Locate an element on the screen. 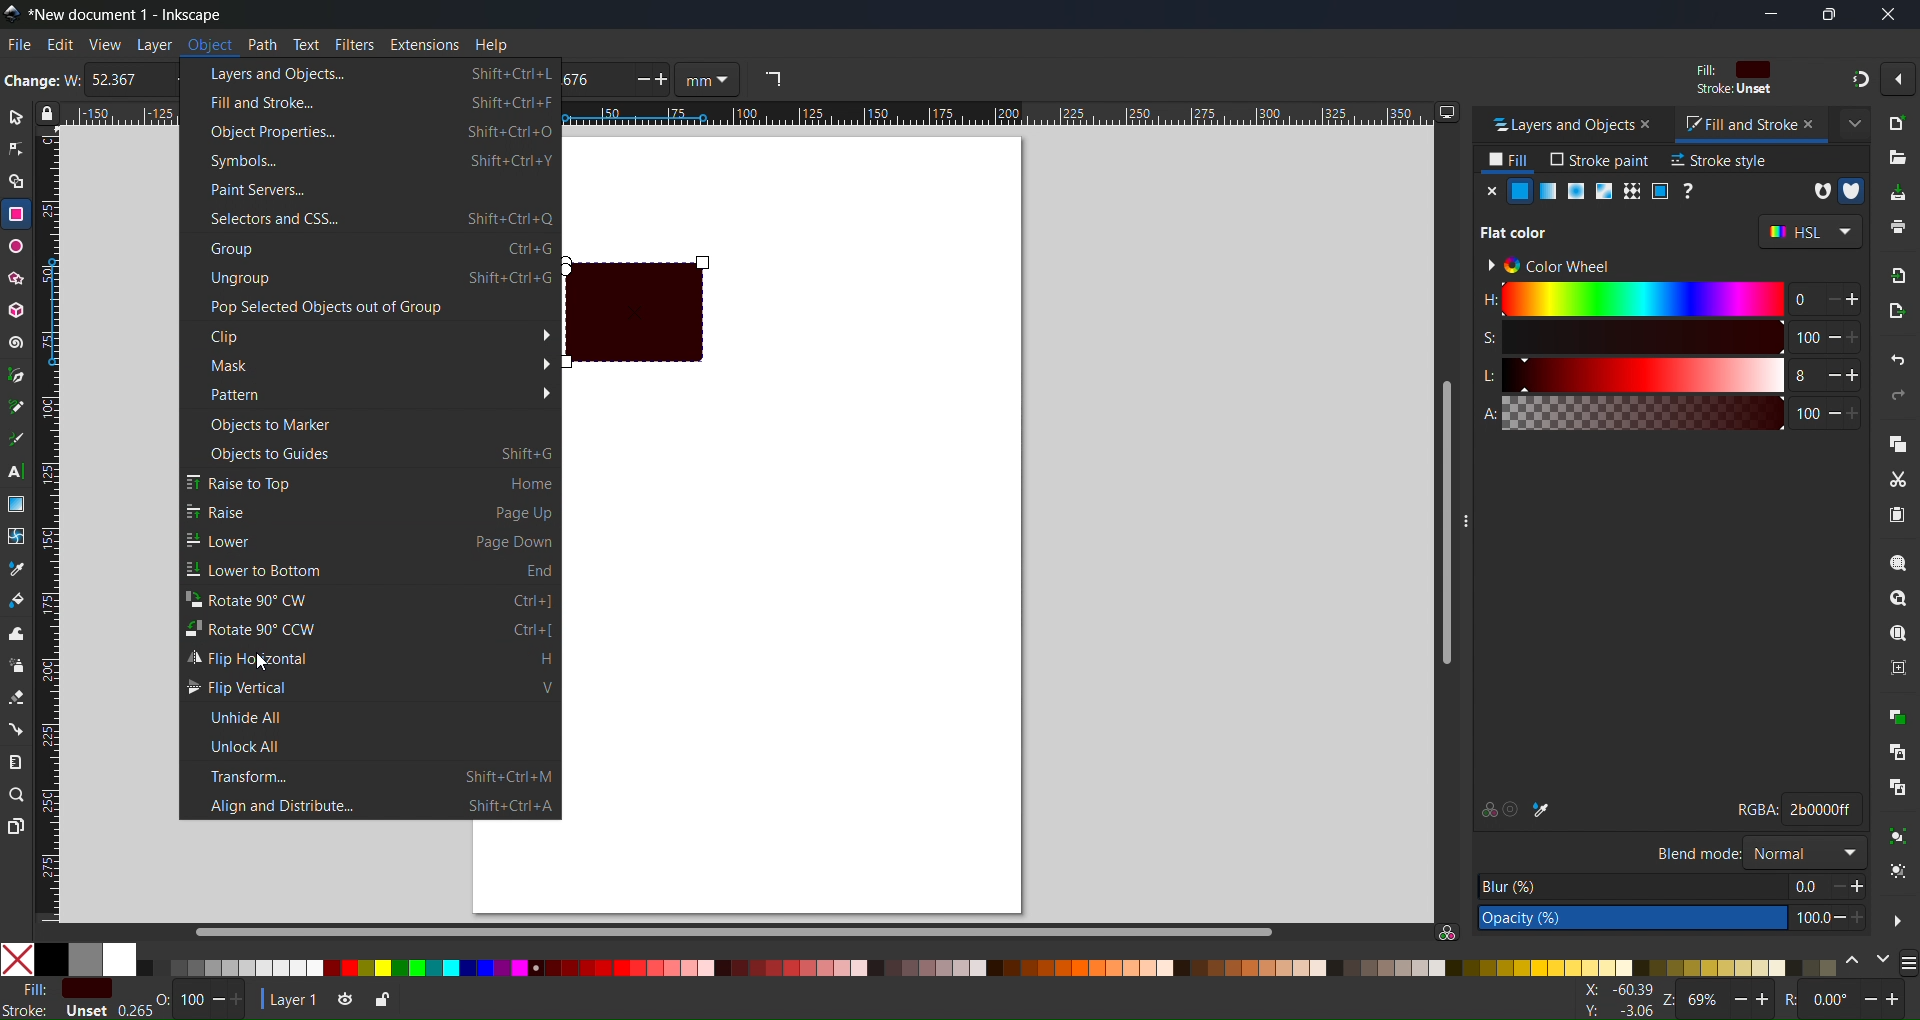 The height and width of the screenshot is (1020, 1920). mm  is located at coordinates (711, 80).